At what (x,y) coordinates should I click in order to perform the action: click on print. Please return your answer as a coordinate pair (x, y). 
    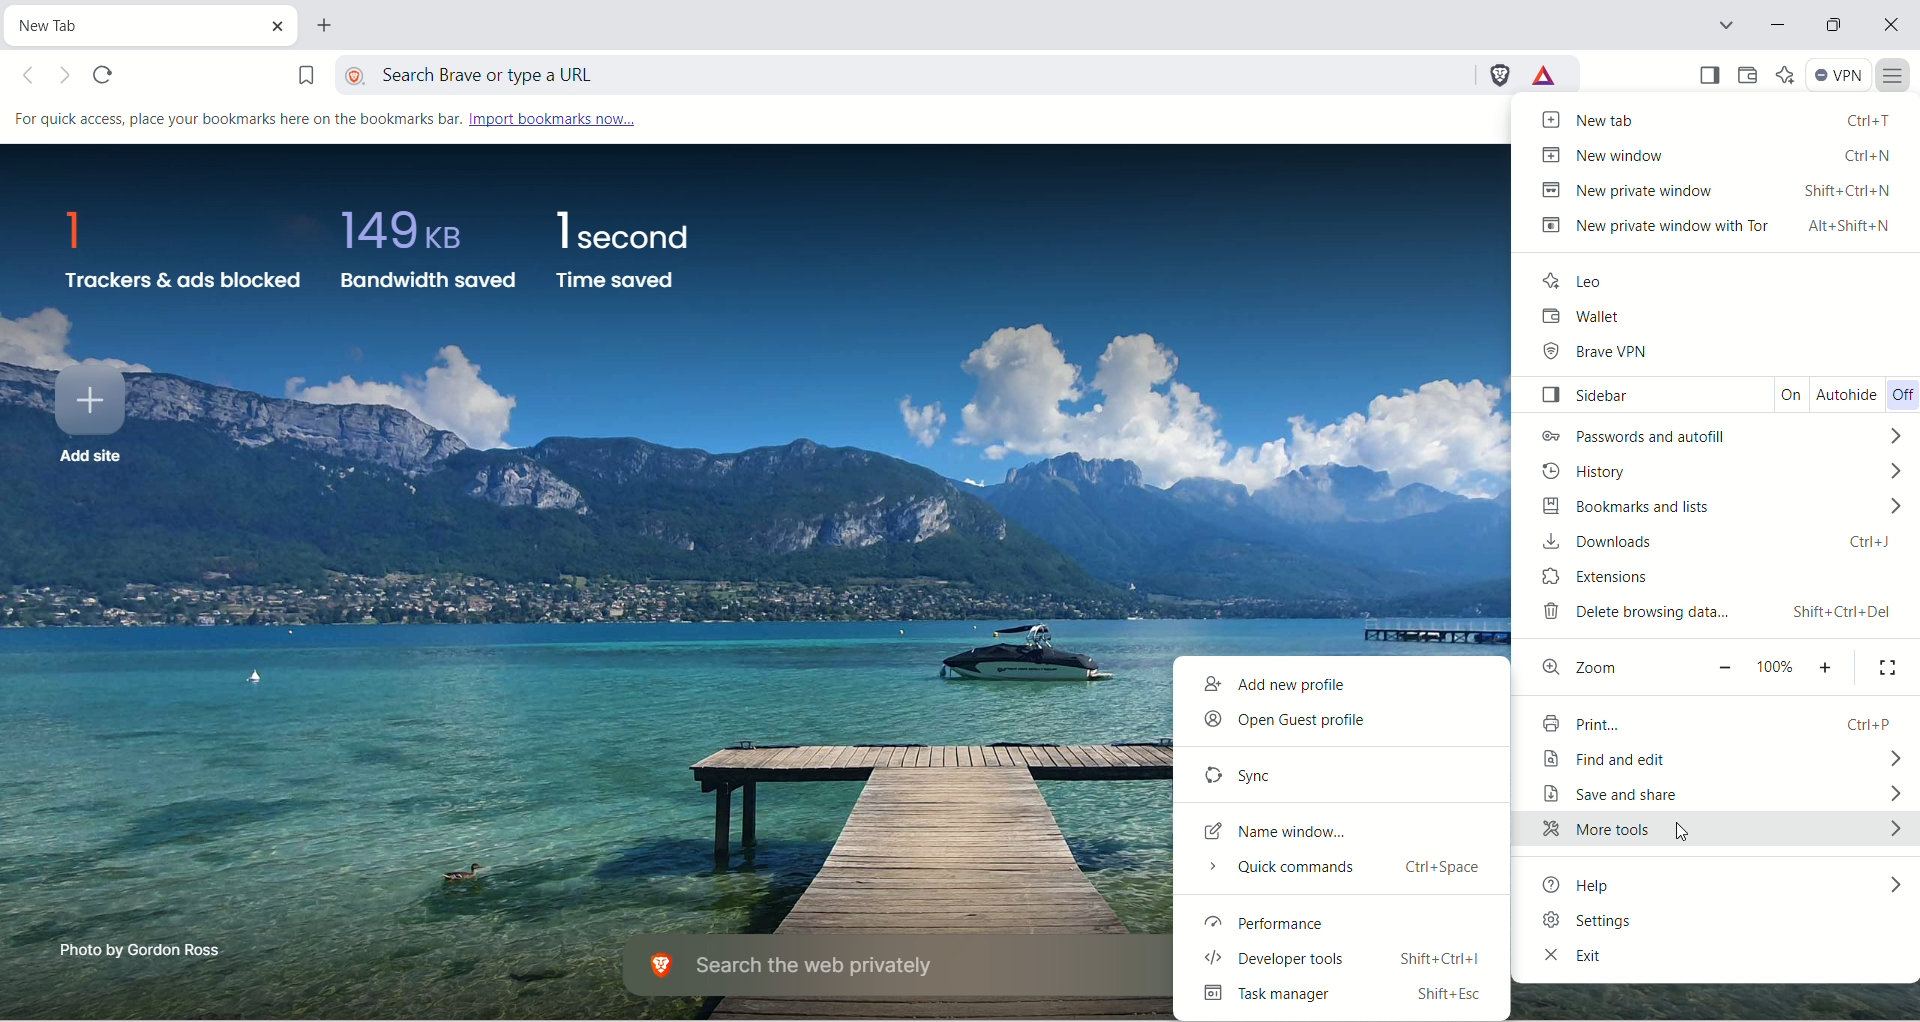
    Looking at the image, I should click on (1720, 721).